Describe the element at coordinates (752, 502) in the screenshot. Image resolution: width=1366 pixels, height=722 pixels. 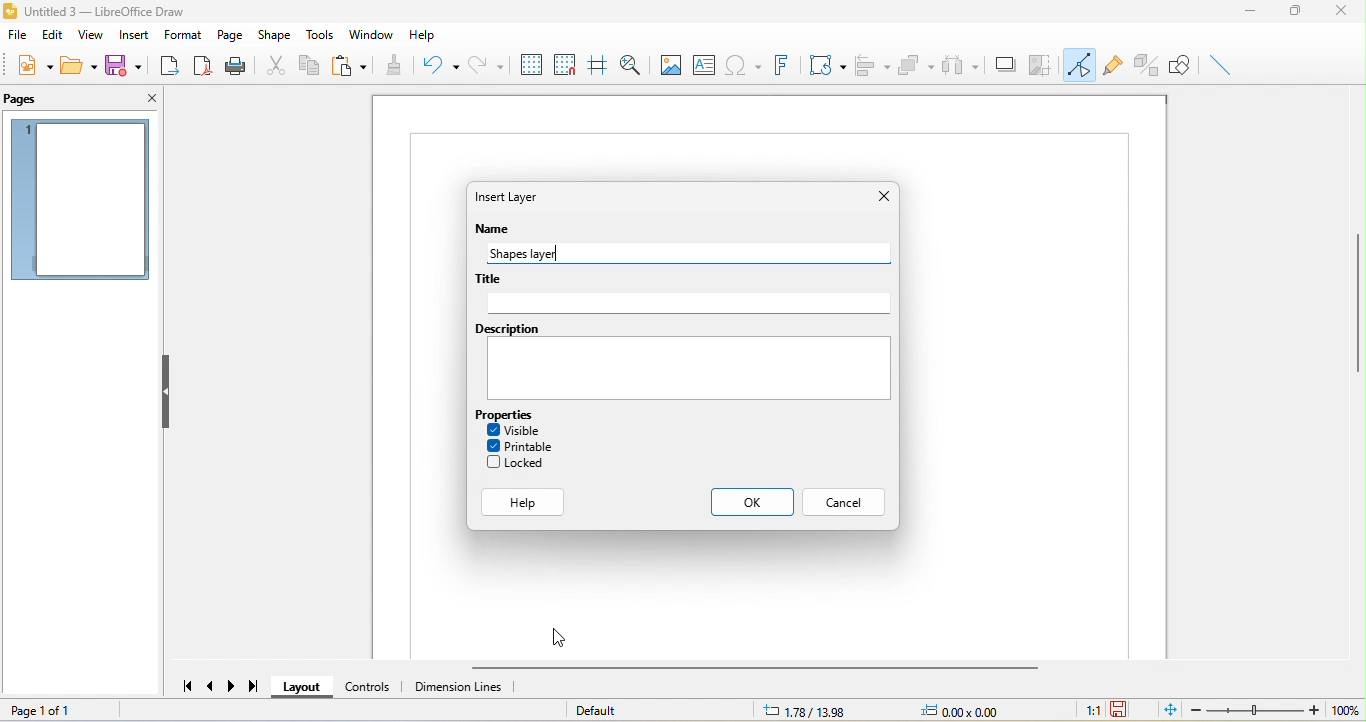
I see `ok` at that location.